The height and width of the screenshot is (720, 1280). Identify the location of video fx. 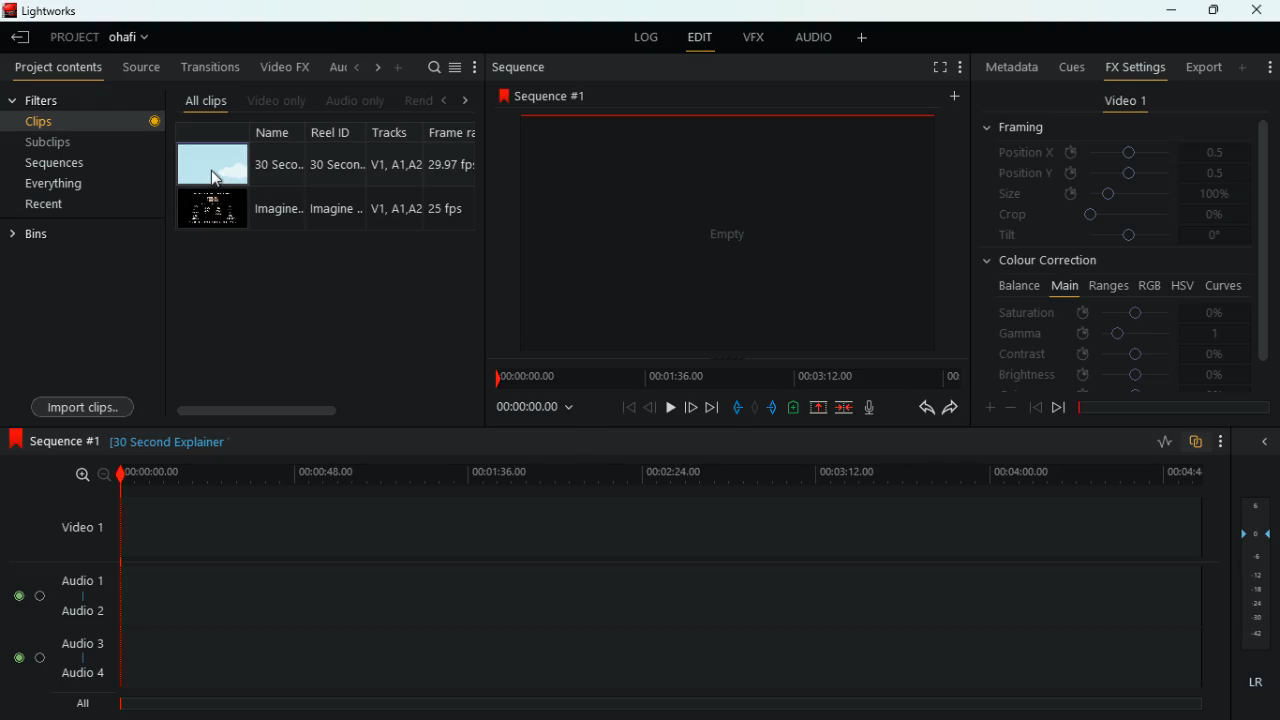
(283, 66).